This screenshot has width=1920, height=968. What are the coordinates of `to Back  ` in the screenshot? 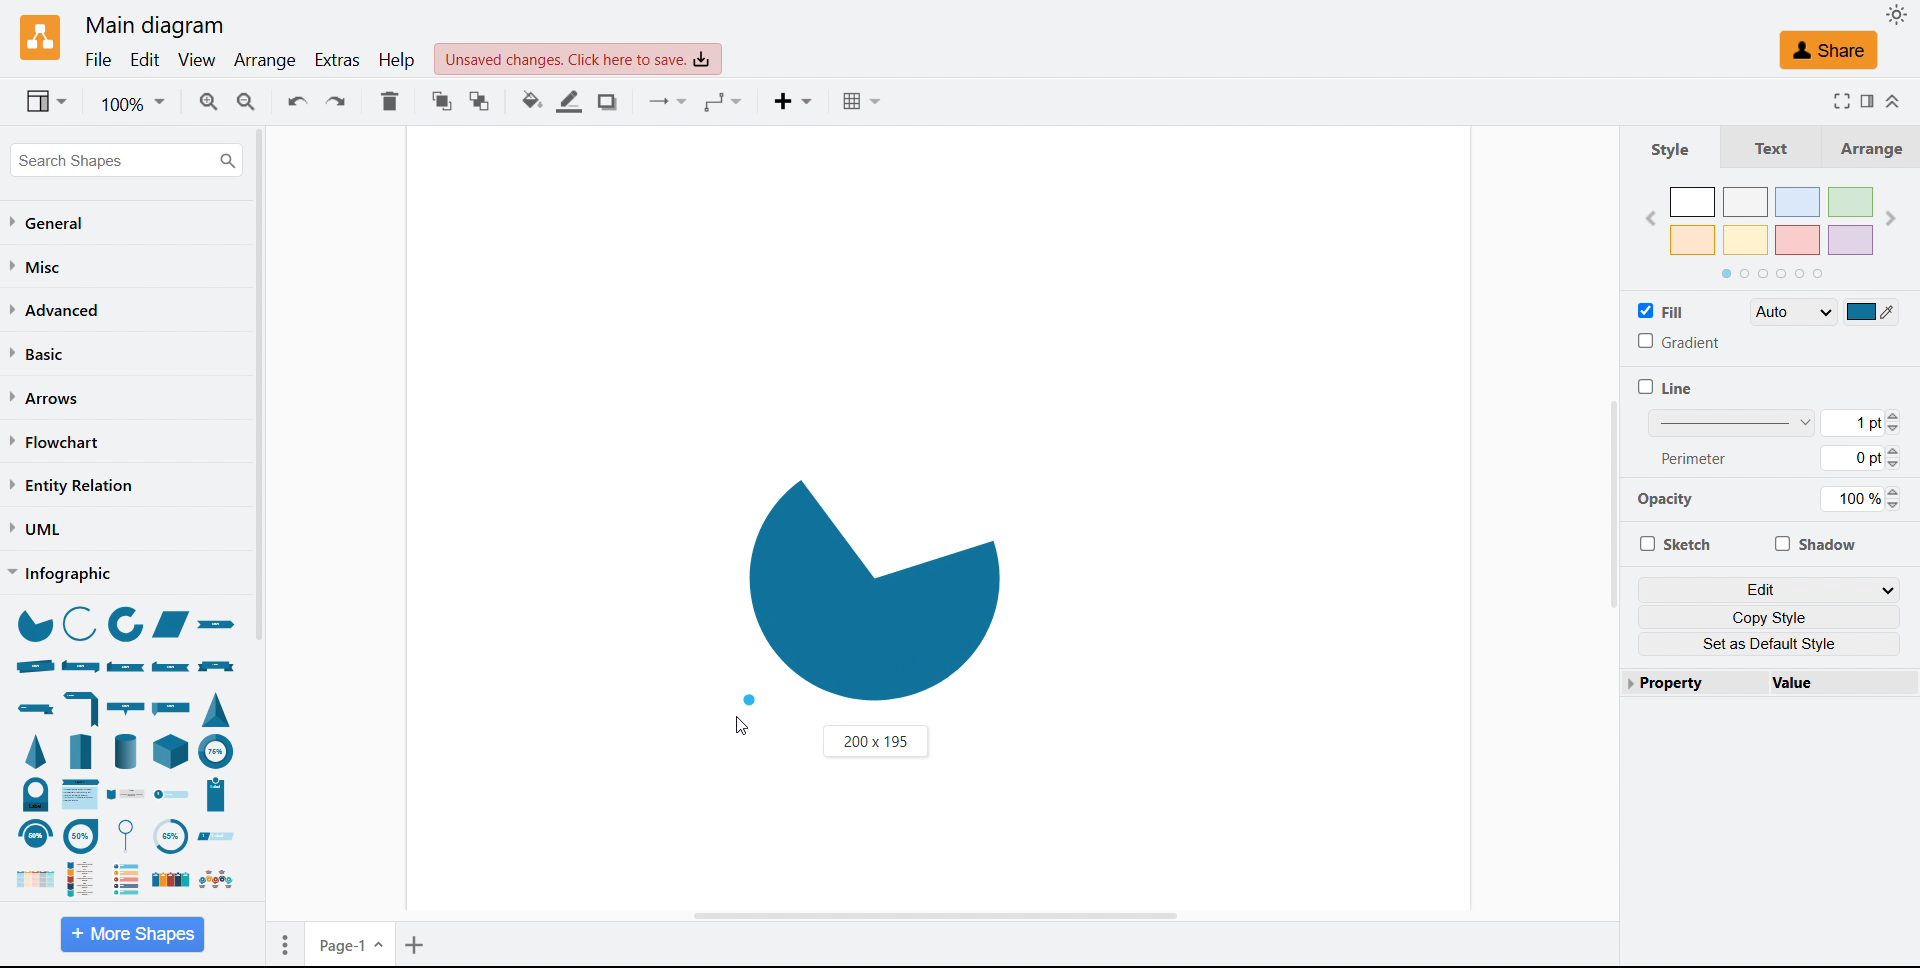 It's located at (480, 101).